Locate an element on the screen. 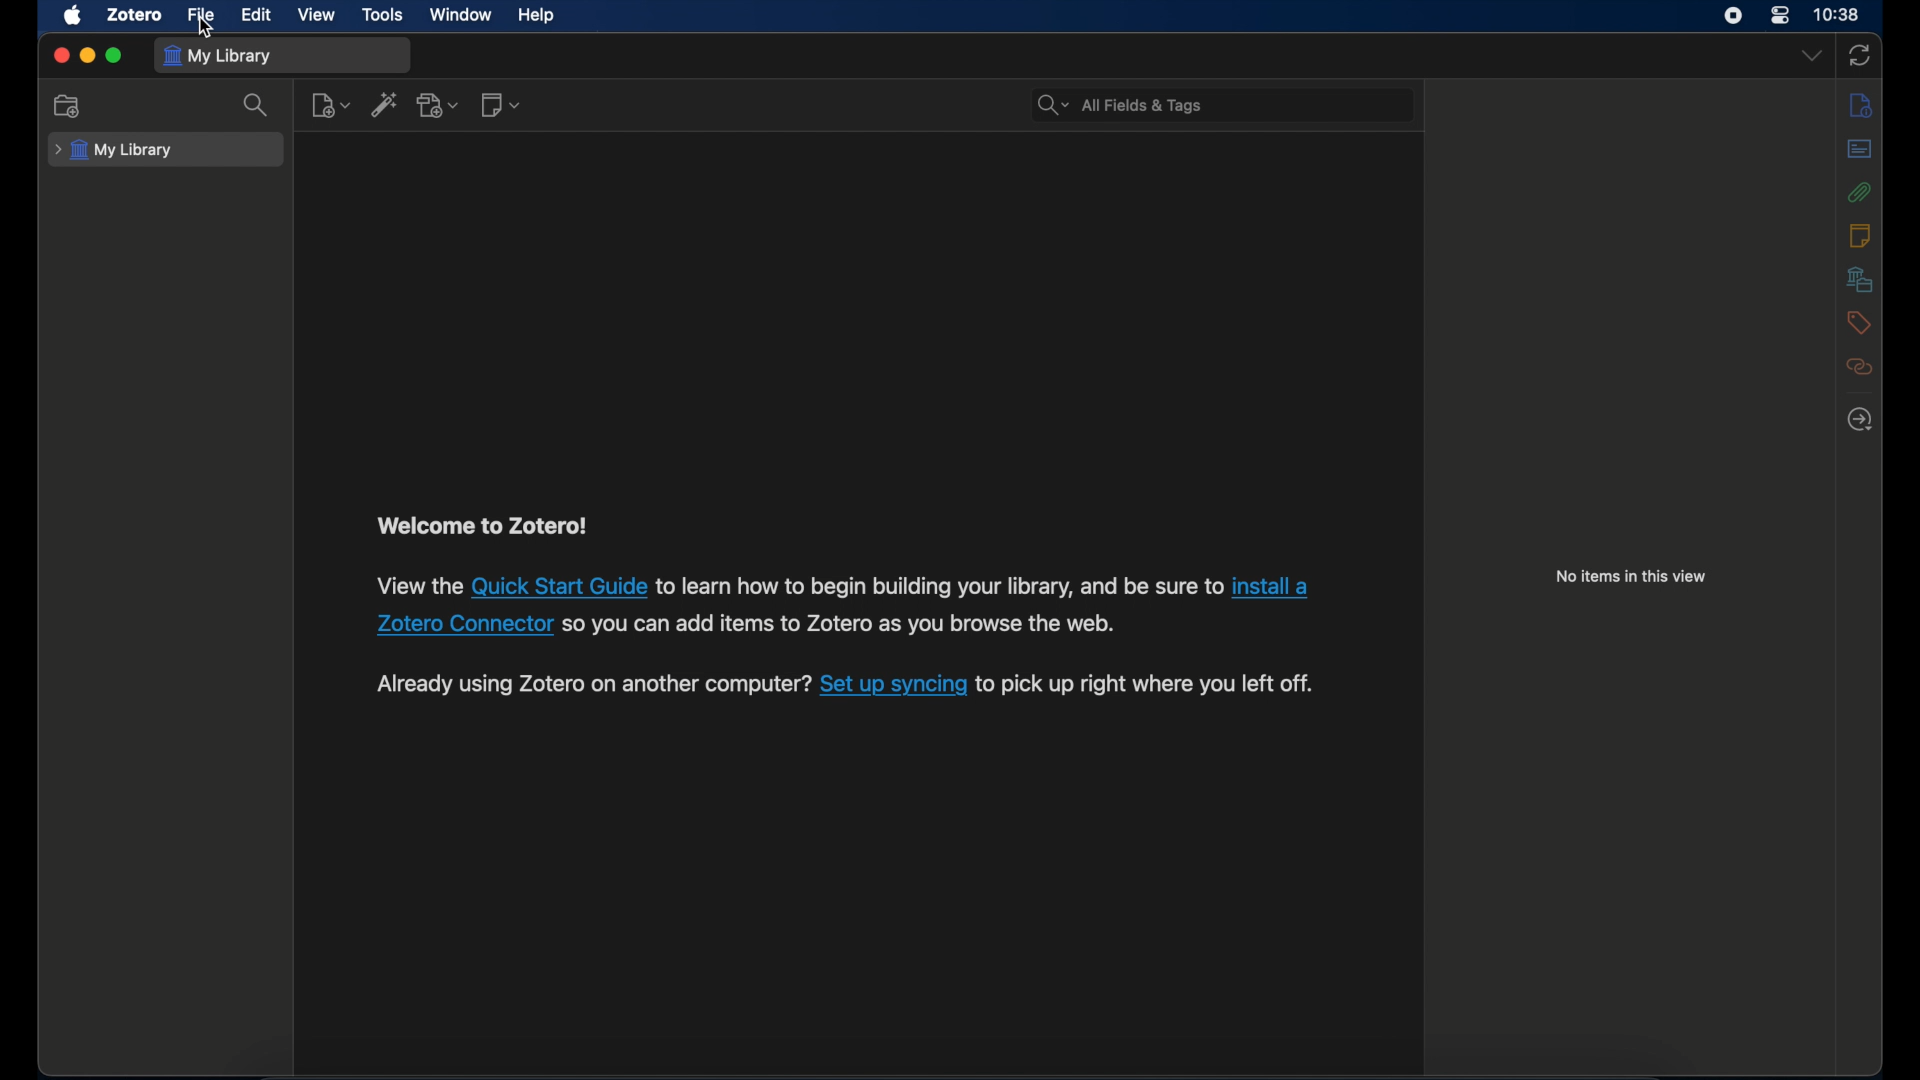  Already using Zotero on another computer is located at coordinates (590, 685).